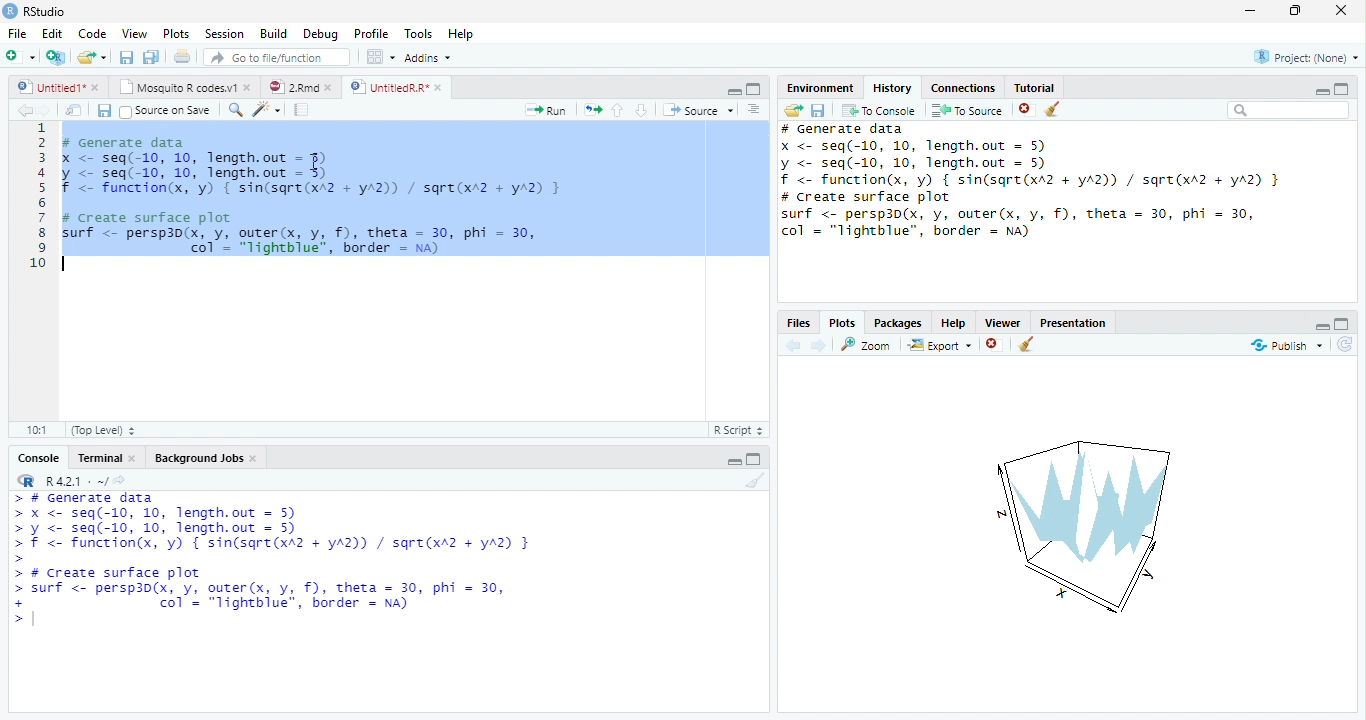 This screenshot has height=720, width=1366. I want to click on close, so click(1341, 10).